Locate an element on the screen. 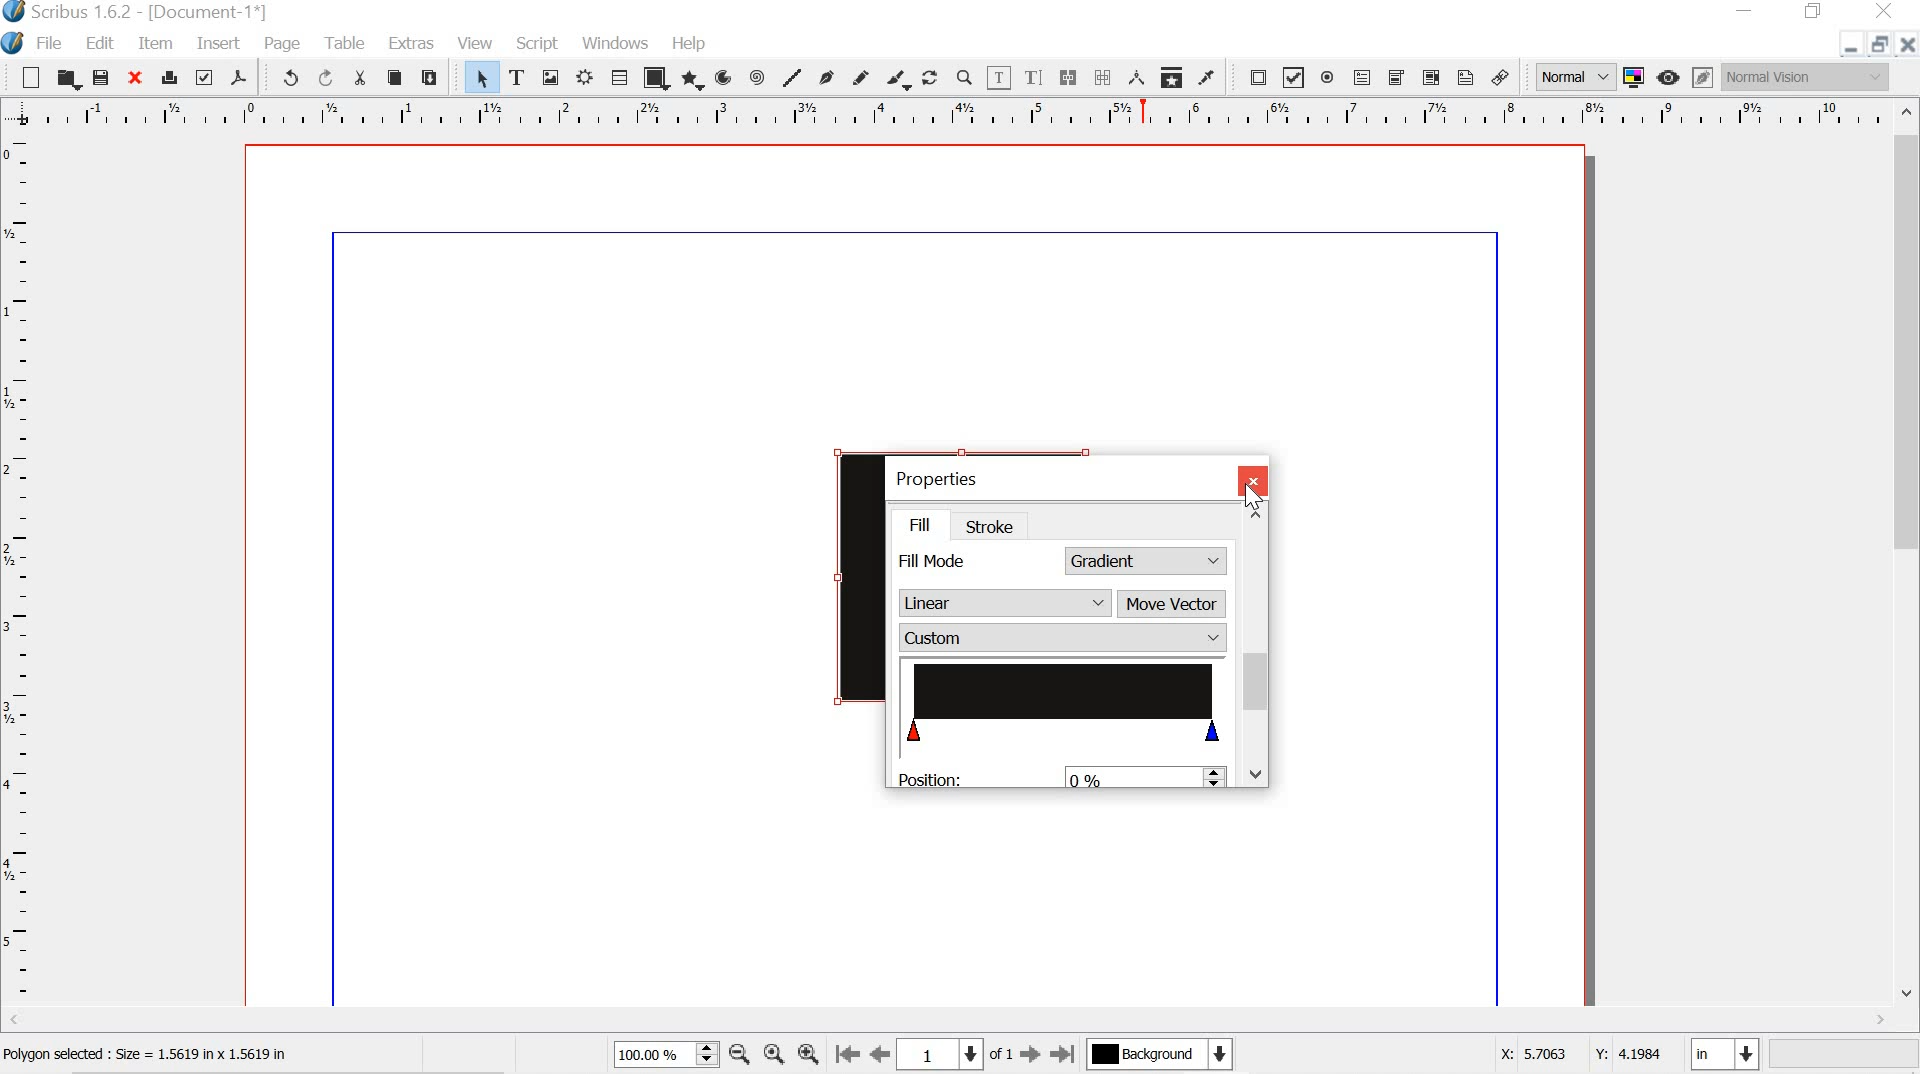 The image size is (1920, 1074). scrollbar is located at coordinates (1255, 659).